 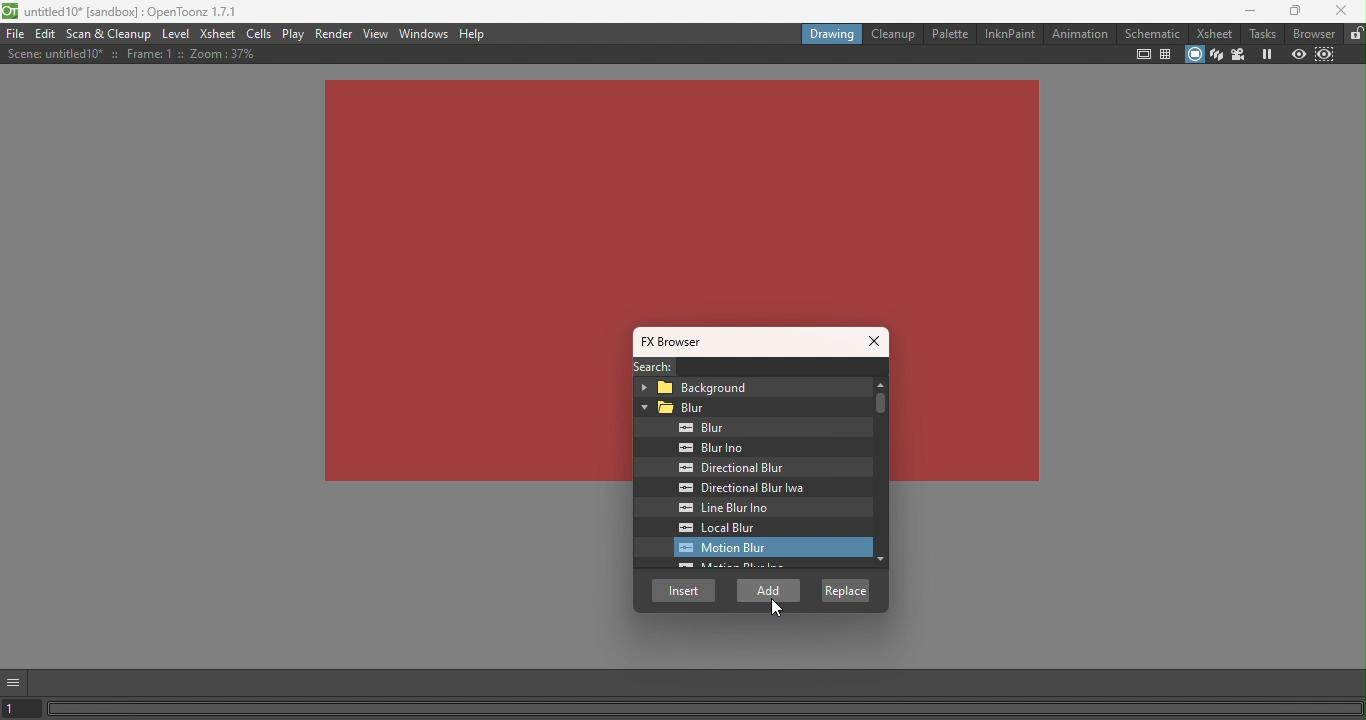 I want to click on Palette, so click(x=949, y=34).